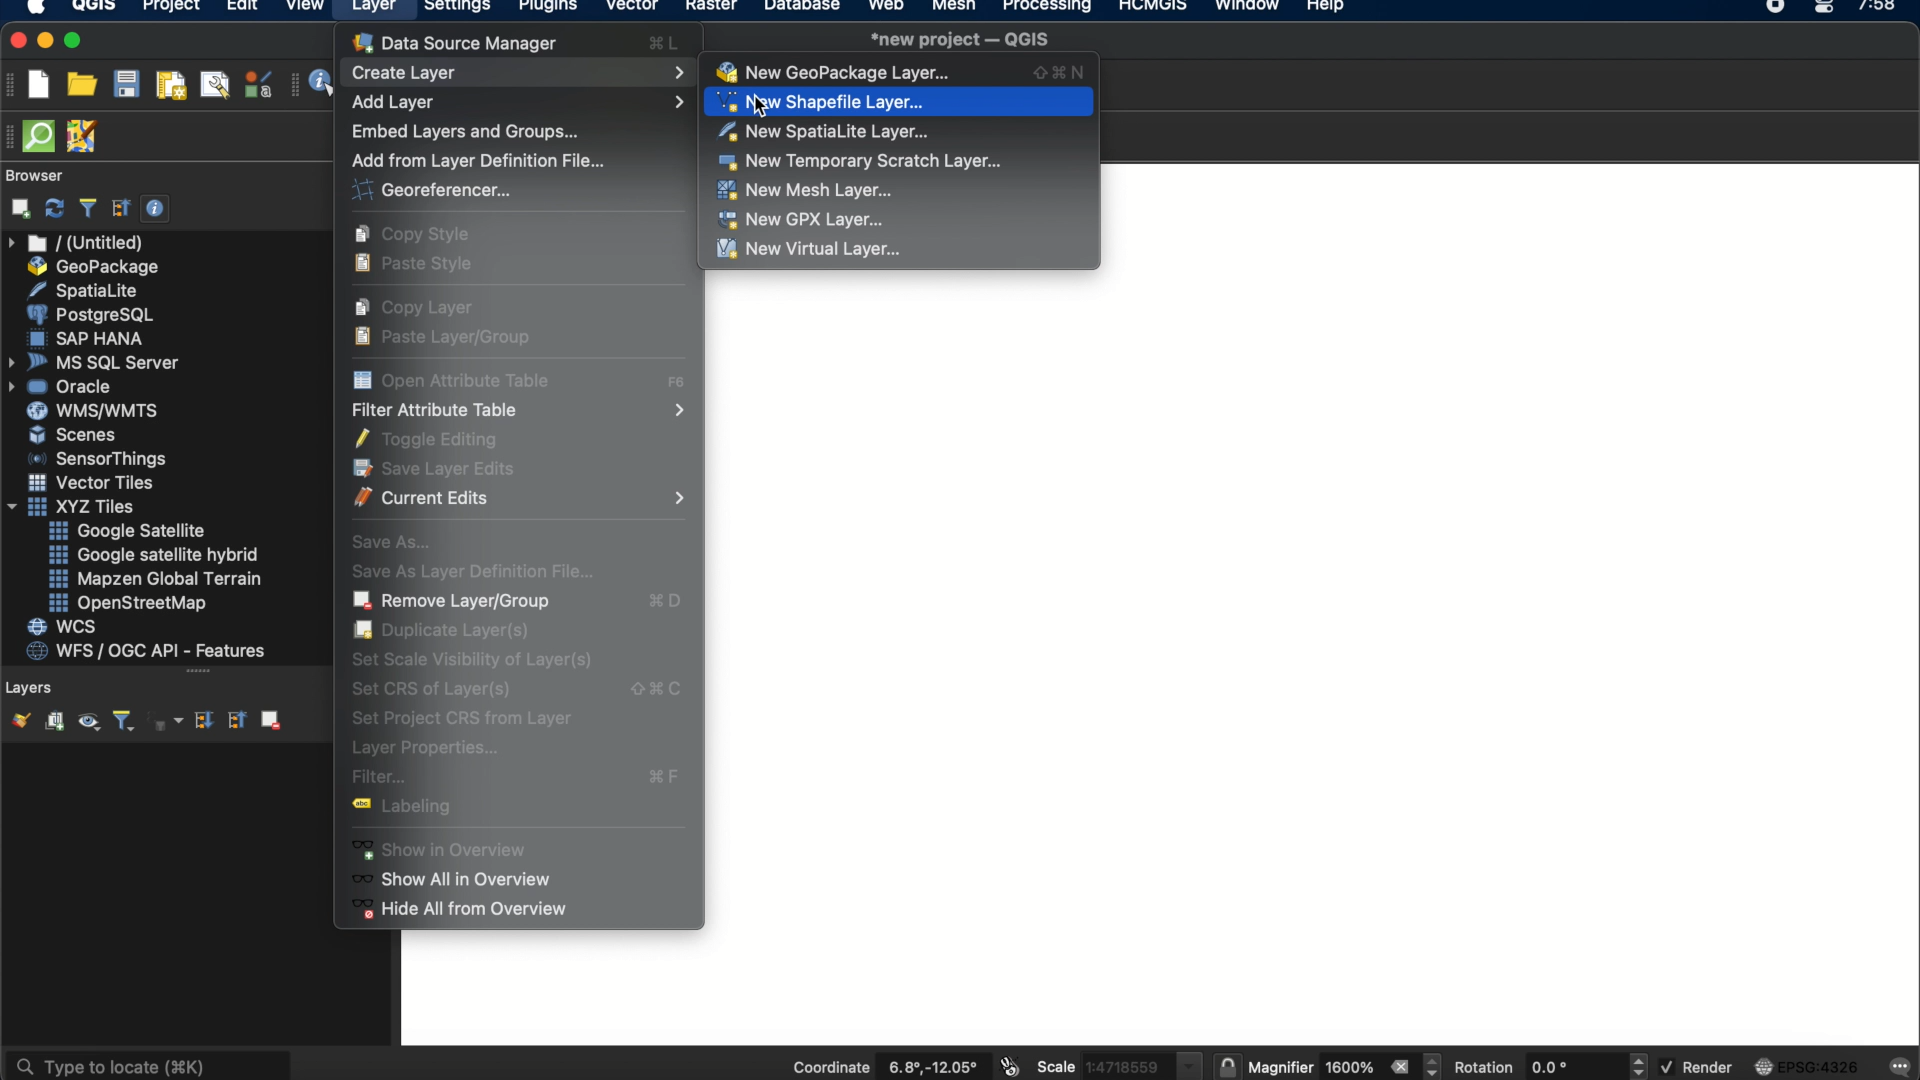  What do you see at coordinates (1225, 1064) in the screenshot?
I see `lock the scale to use the magnifier` at bounding box center [1225, 1064].